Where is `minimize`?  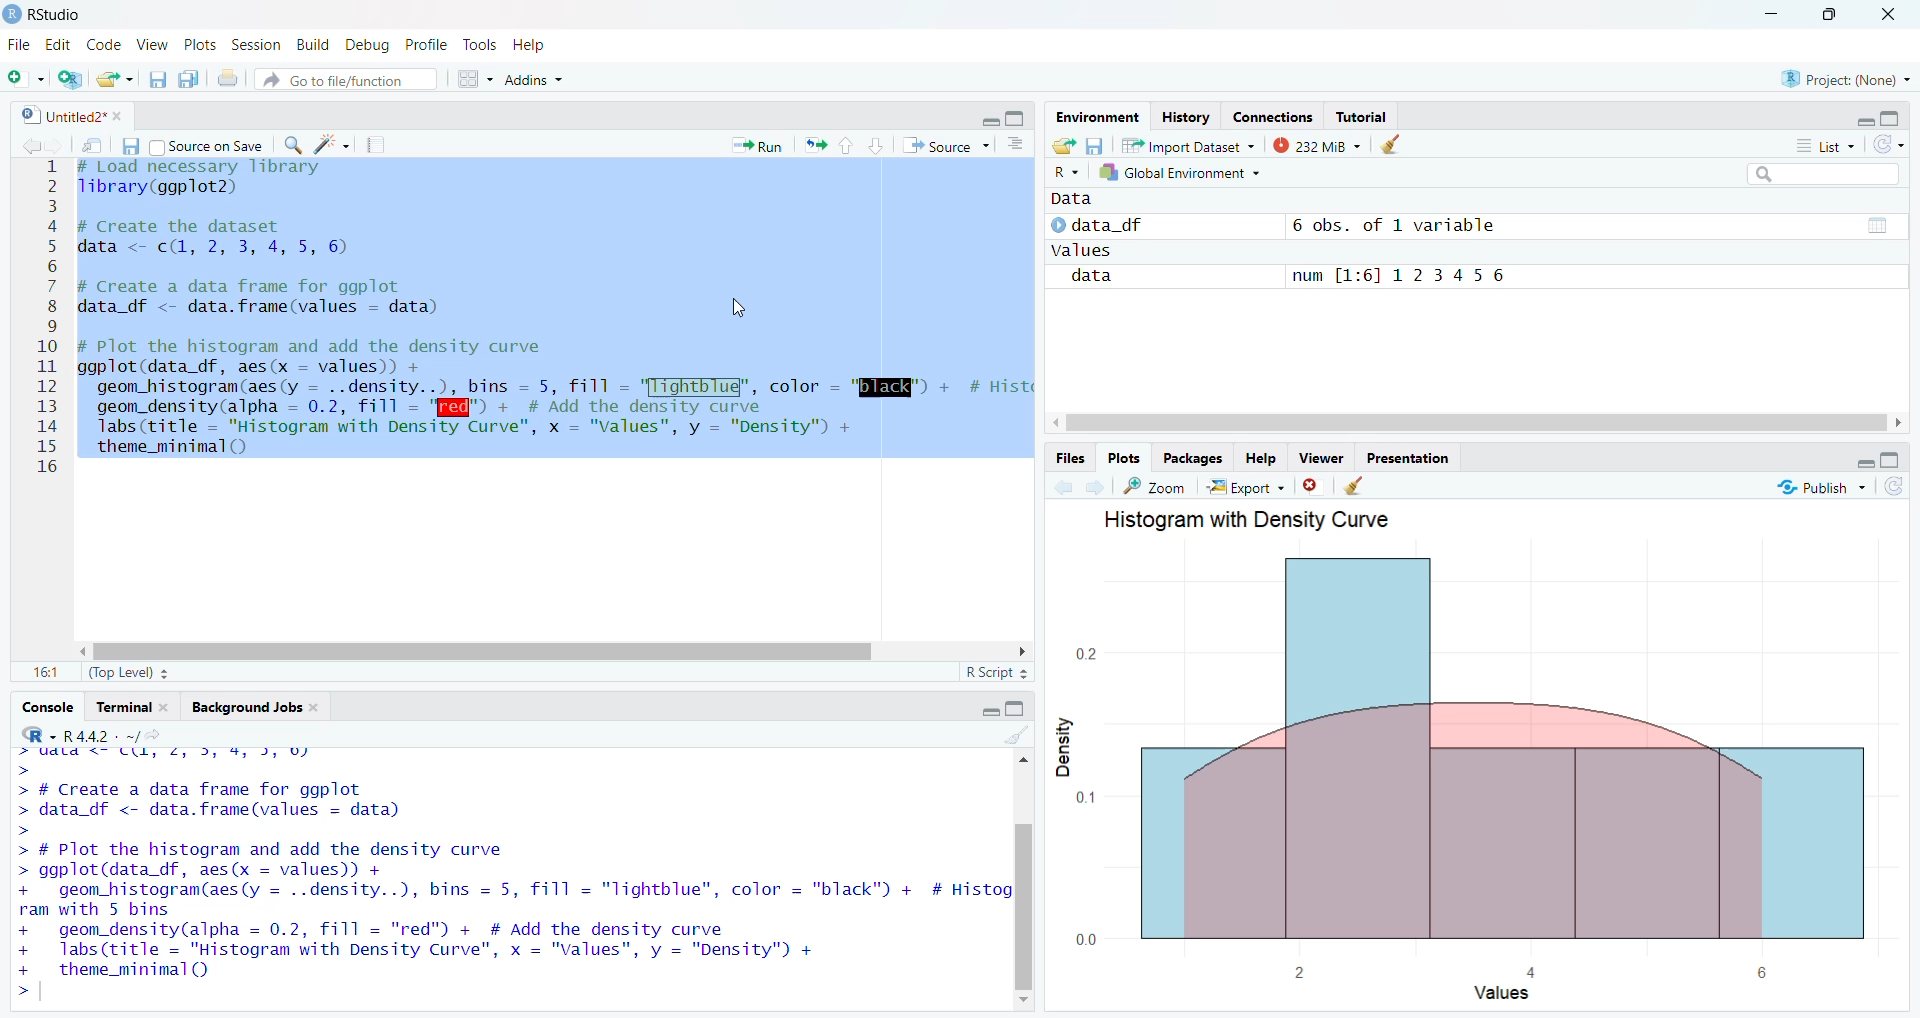
minimize is located at coordinates (990, 712).